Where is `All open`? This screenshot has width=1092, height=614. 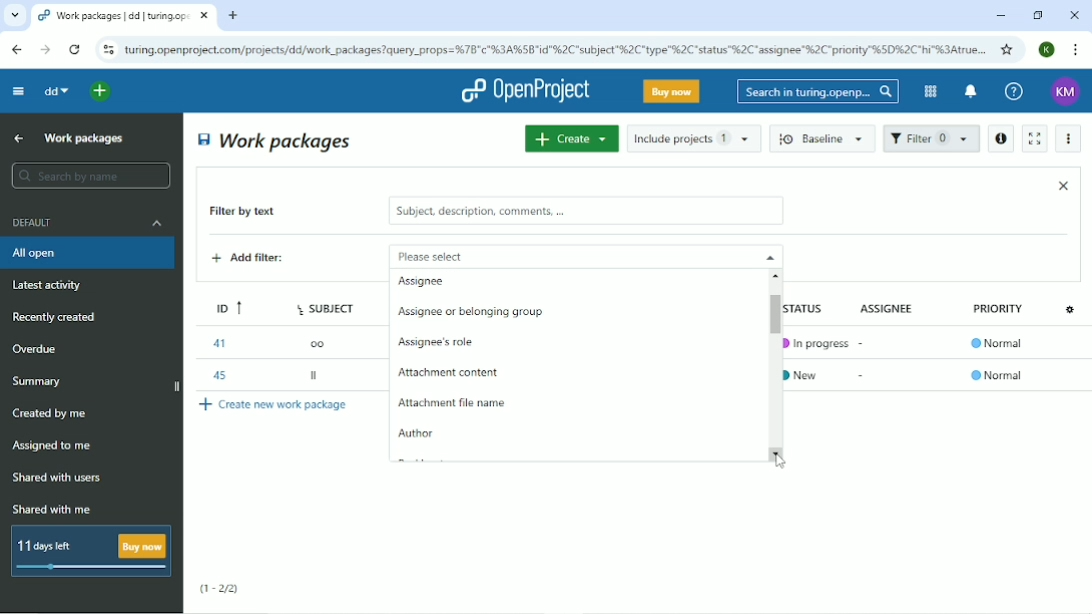
All open is located at coordinates (90, 253).